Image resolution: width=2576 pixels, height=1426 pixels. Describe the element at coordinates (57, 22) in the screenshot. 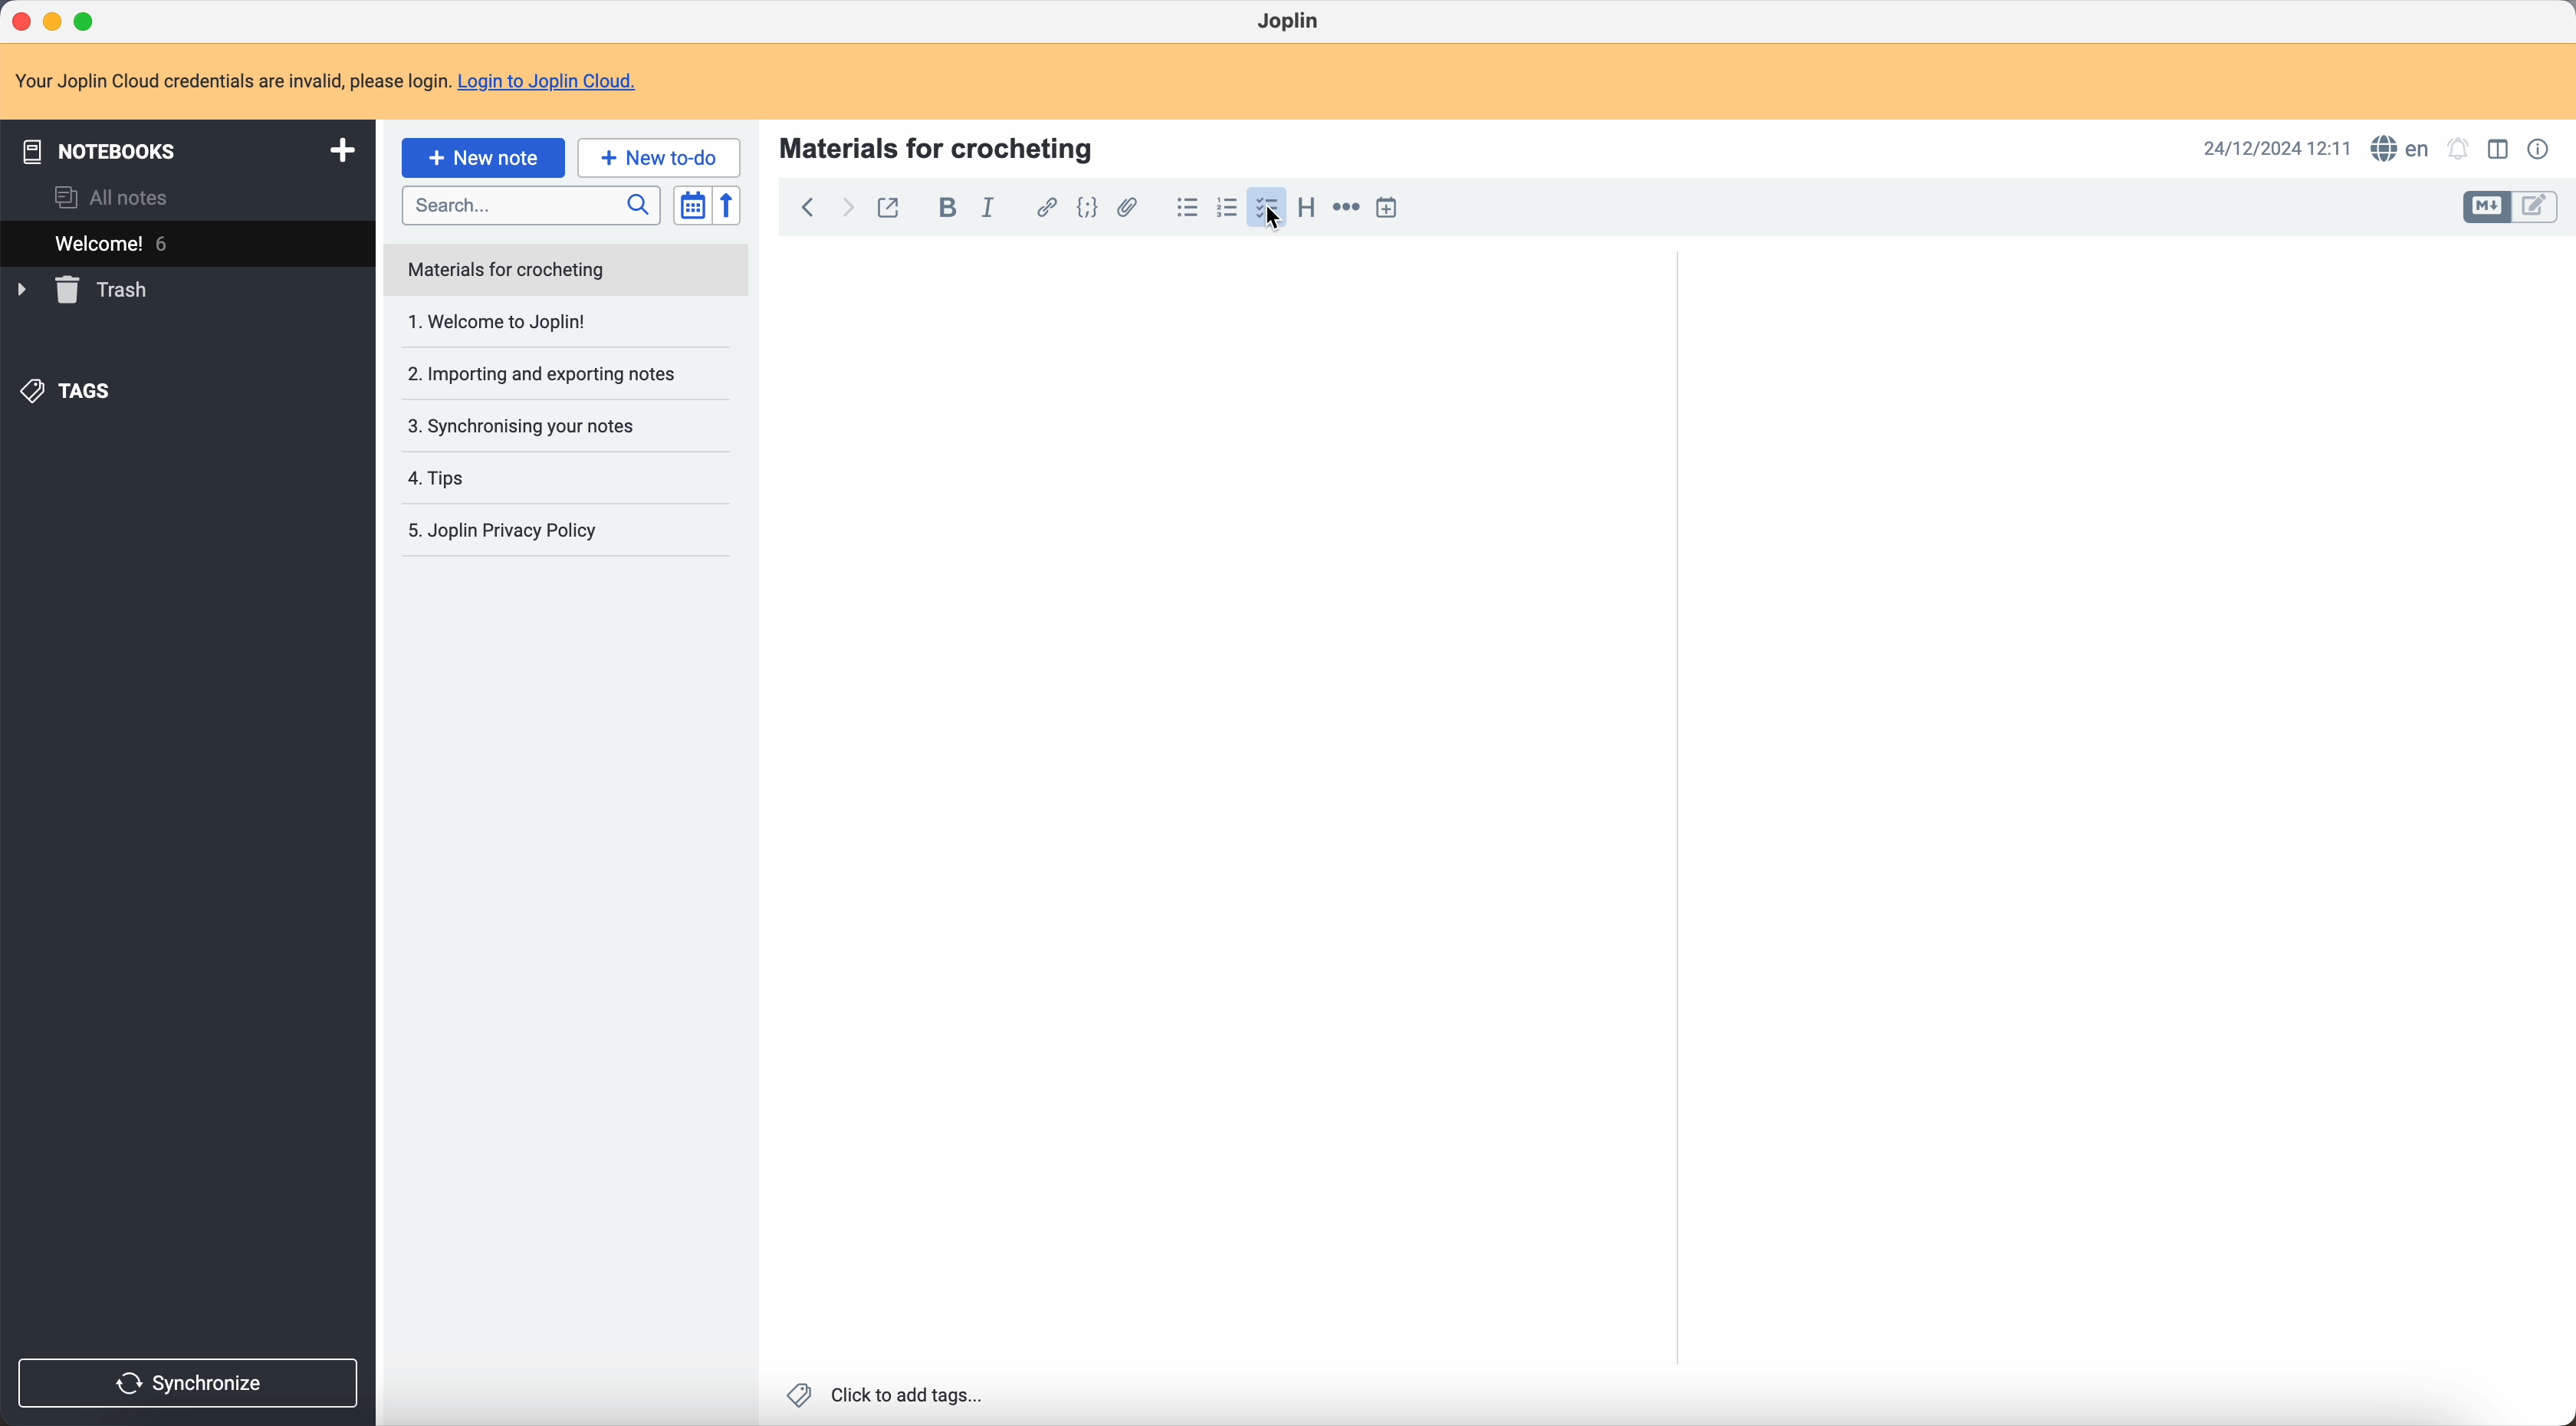

I see `minimize` at that location.